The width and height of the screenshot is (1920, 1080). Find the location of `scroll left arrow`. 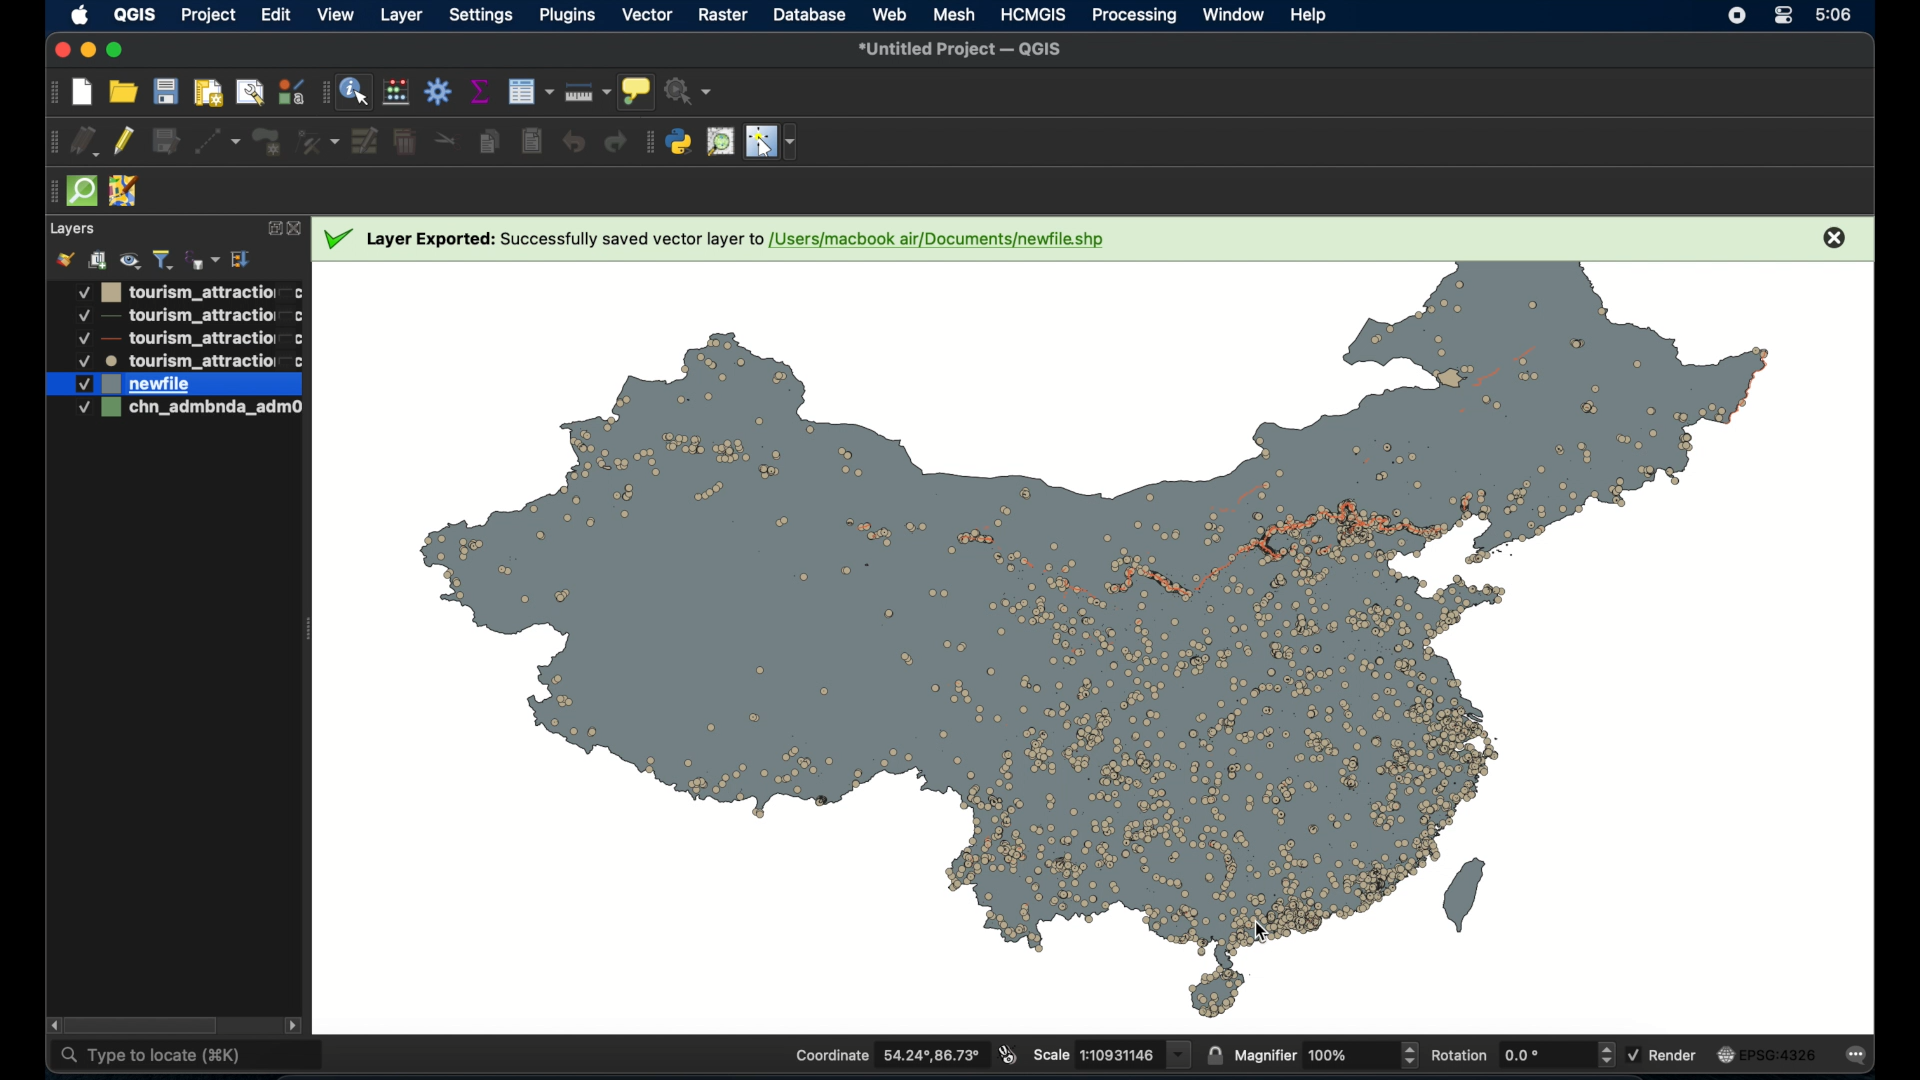

scroll left arrow is located at coordinates (56, 1026).